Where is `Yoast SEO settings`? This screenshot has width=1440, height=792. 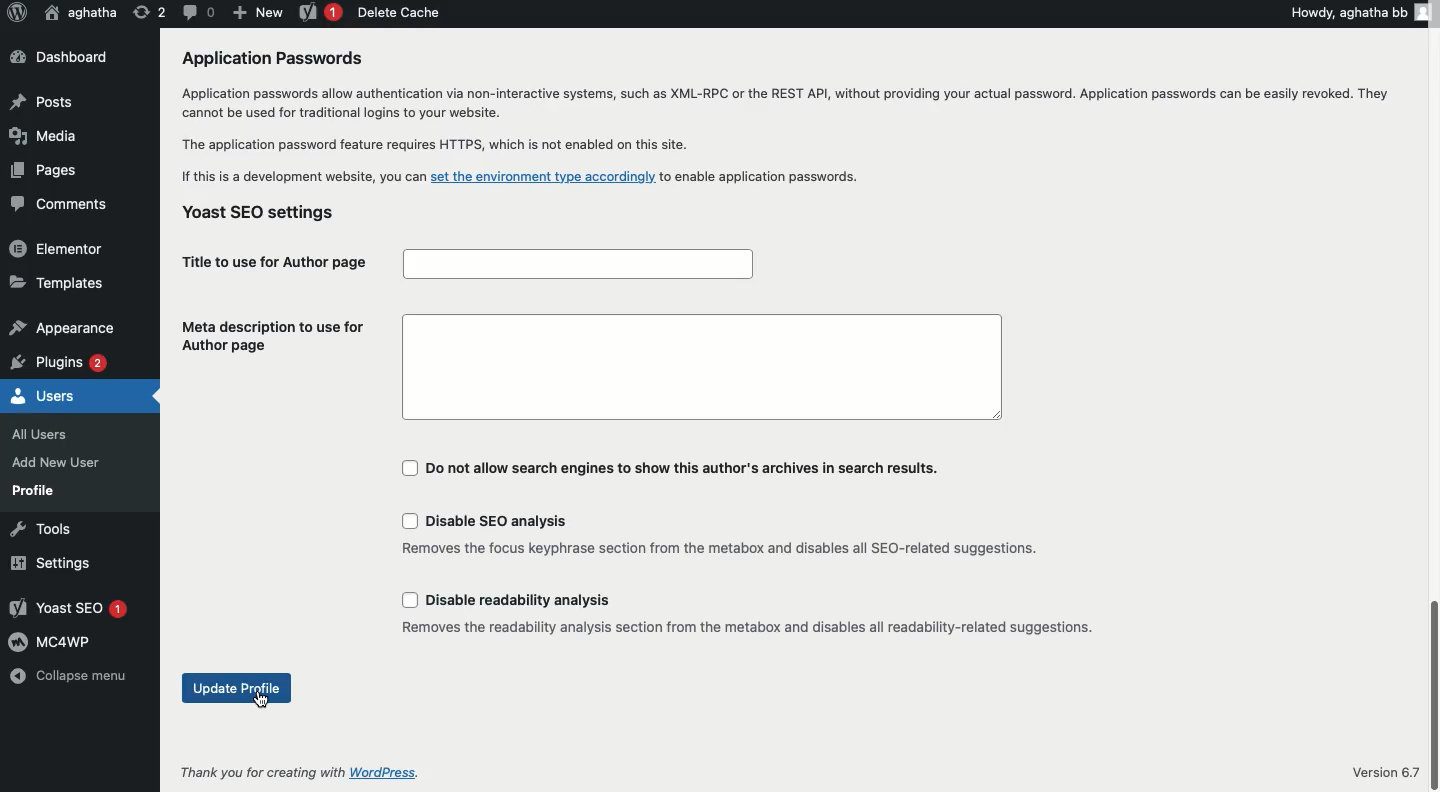
Yoast SEO settings is located at coordinates (280, 213).